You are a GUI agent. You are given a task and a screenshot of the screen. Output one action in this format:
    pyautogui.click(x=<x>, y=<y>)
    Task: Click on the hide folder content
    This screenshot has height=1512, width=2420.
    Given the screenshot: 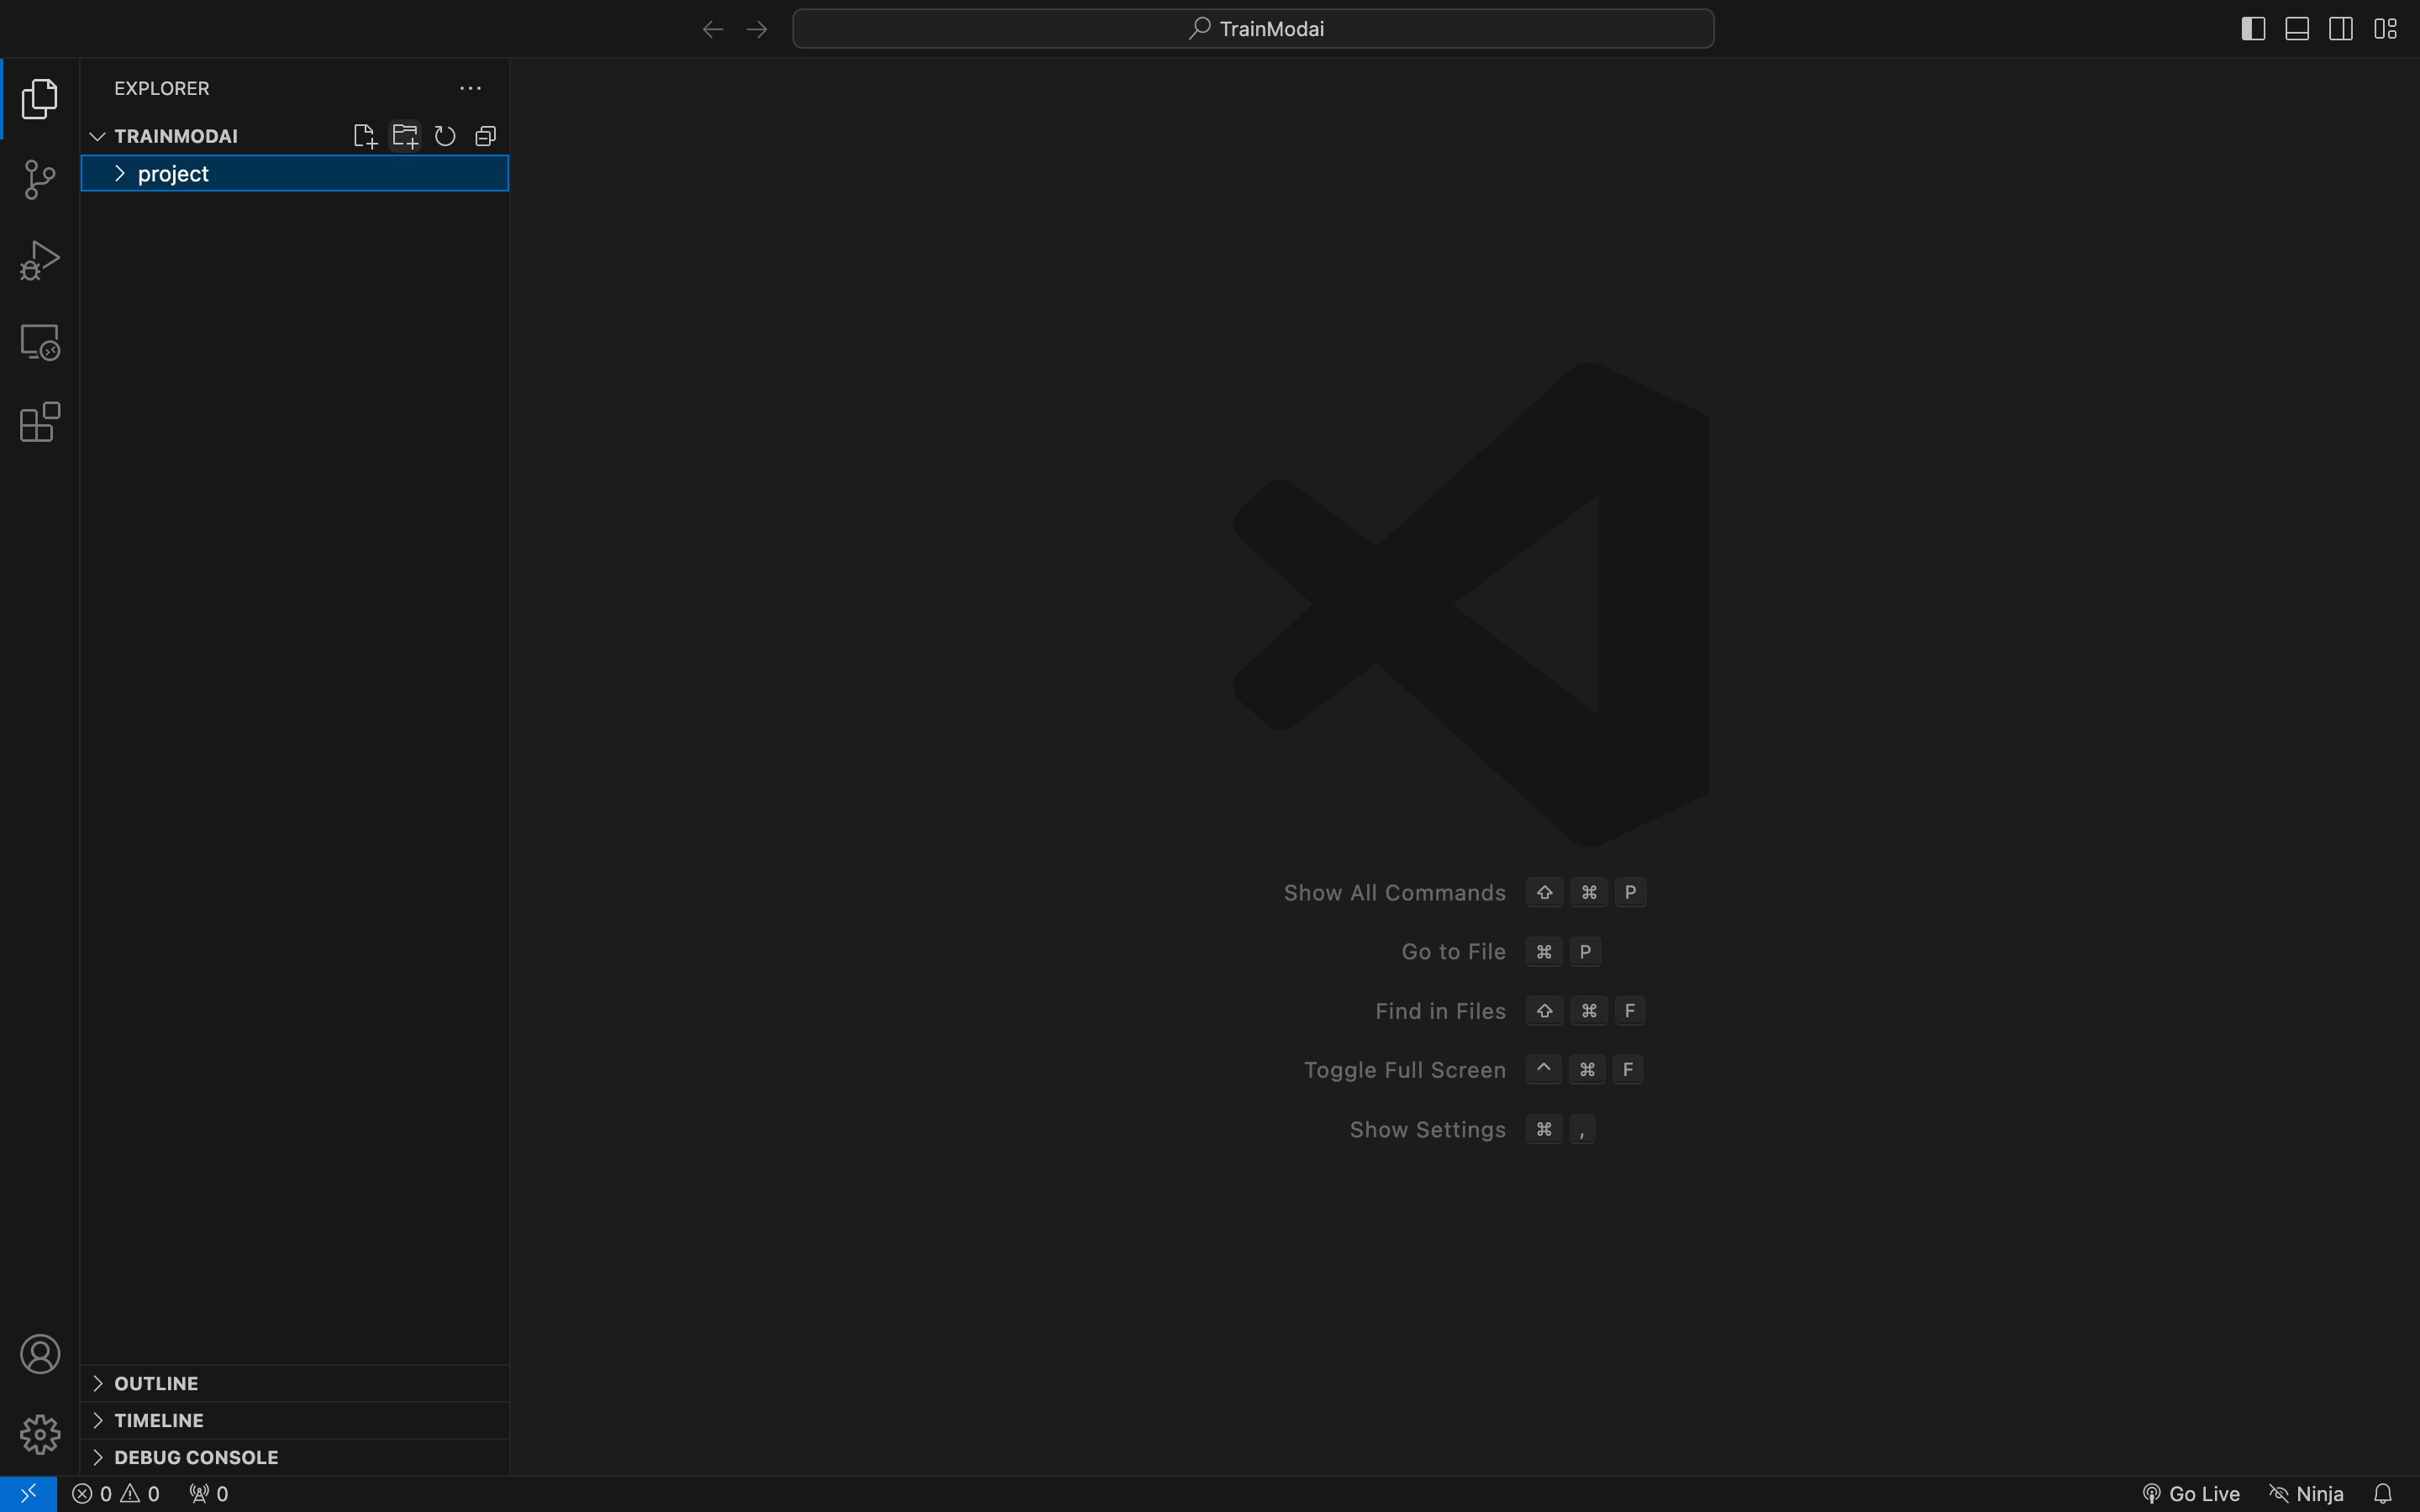 What is the action you would take?
    pyautogui.click(x=486, y=135)
    